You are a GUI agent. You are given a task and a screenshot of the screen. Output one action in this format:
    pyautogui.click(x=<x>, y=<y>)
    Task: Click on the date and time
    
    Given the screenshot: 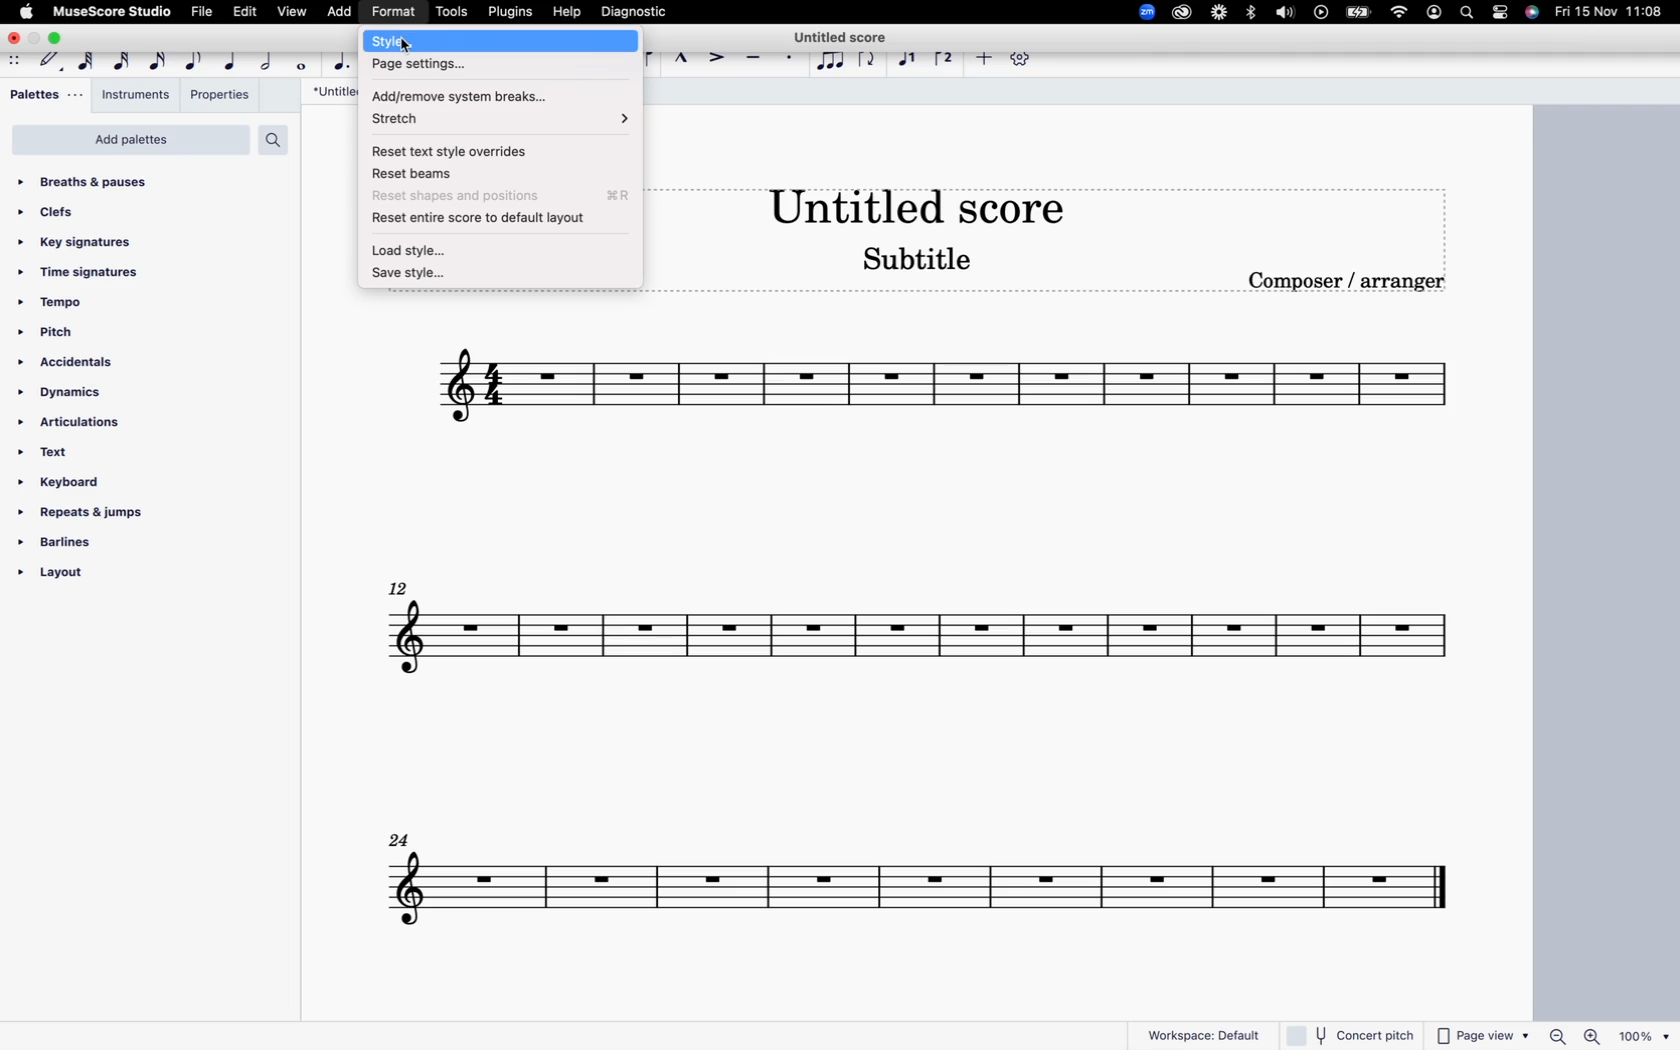 What is the action you would take?
    pyautogui.click(x=1612, y=11)
    